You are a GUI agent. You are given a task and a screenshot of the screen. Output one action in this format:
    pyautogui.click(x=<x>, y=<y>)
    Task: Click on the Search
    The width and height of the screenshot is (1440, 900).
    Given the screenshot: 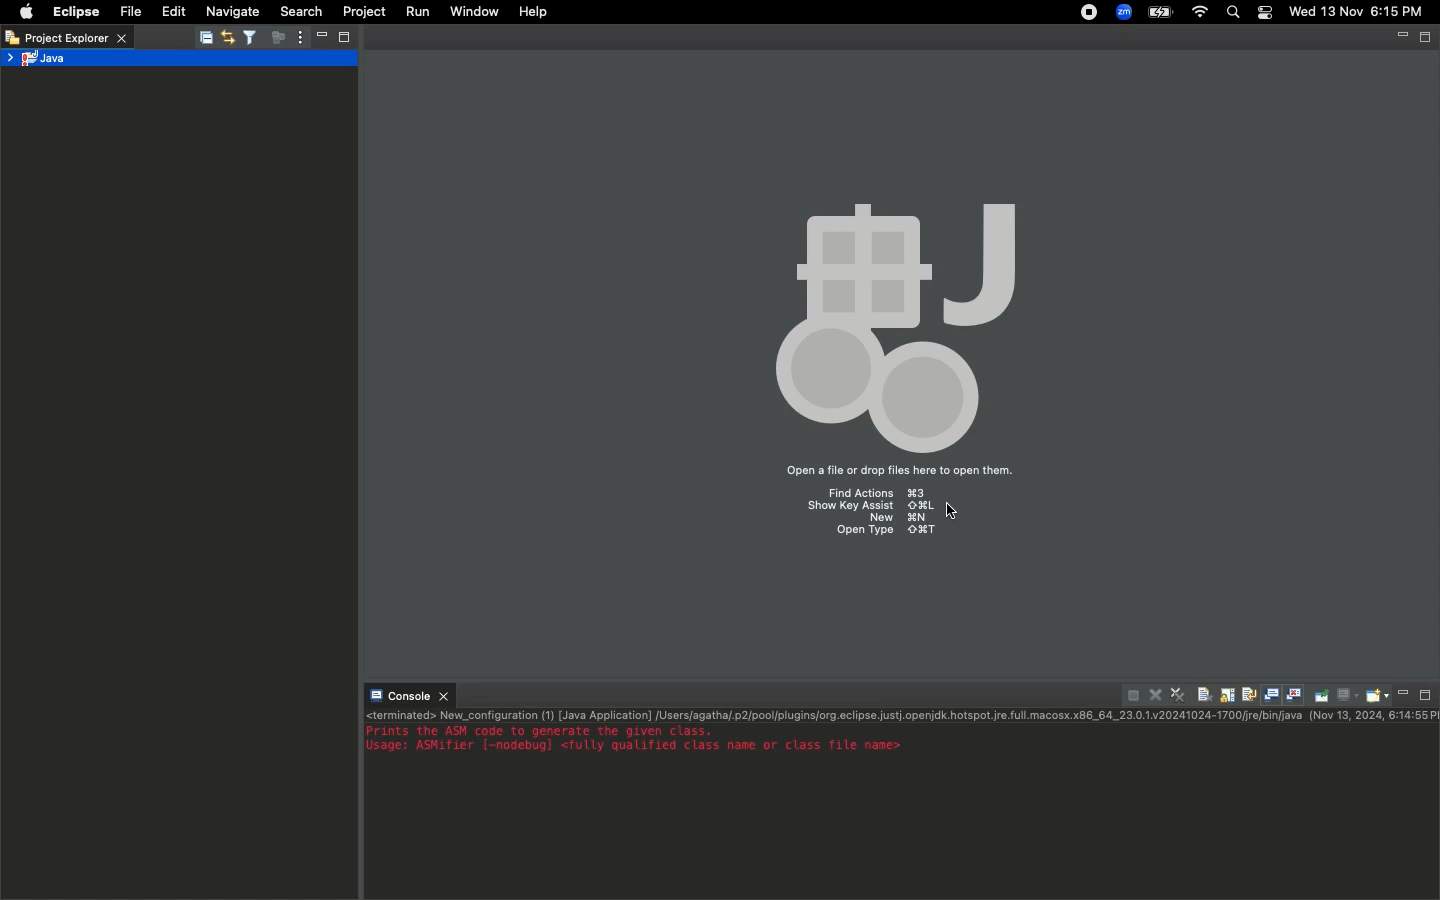 What is the action you would take?
    pyautogui.click(x=298, y=13)
    